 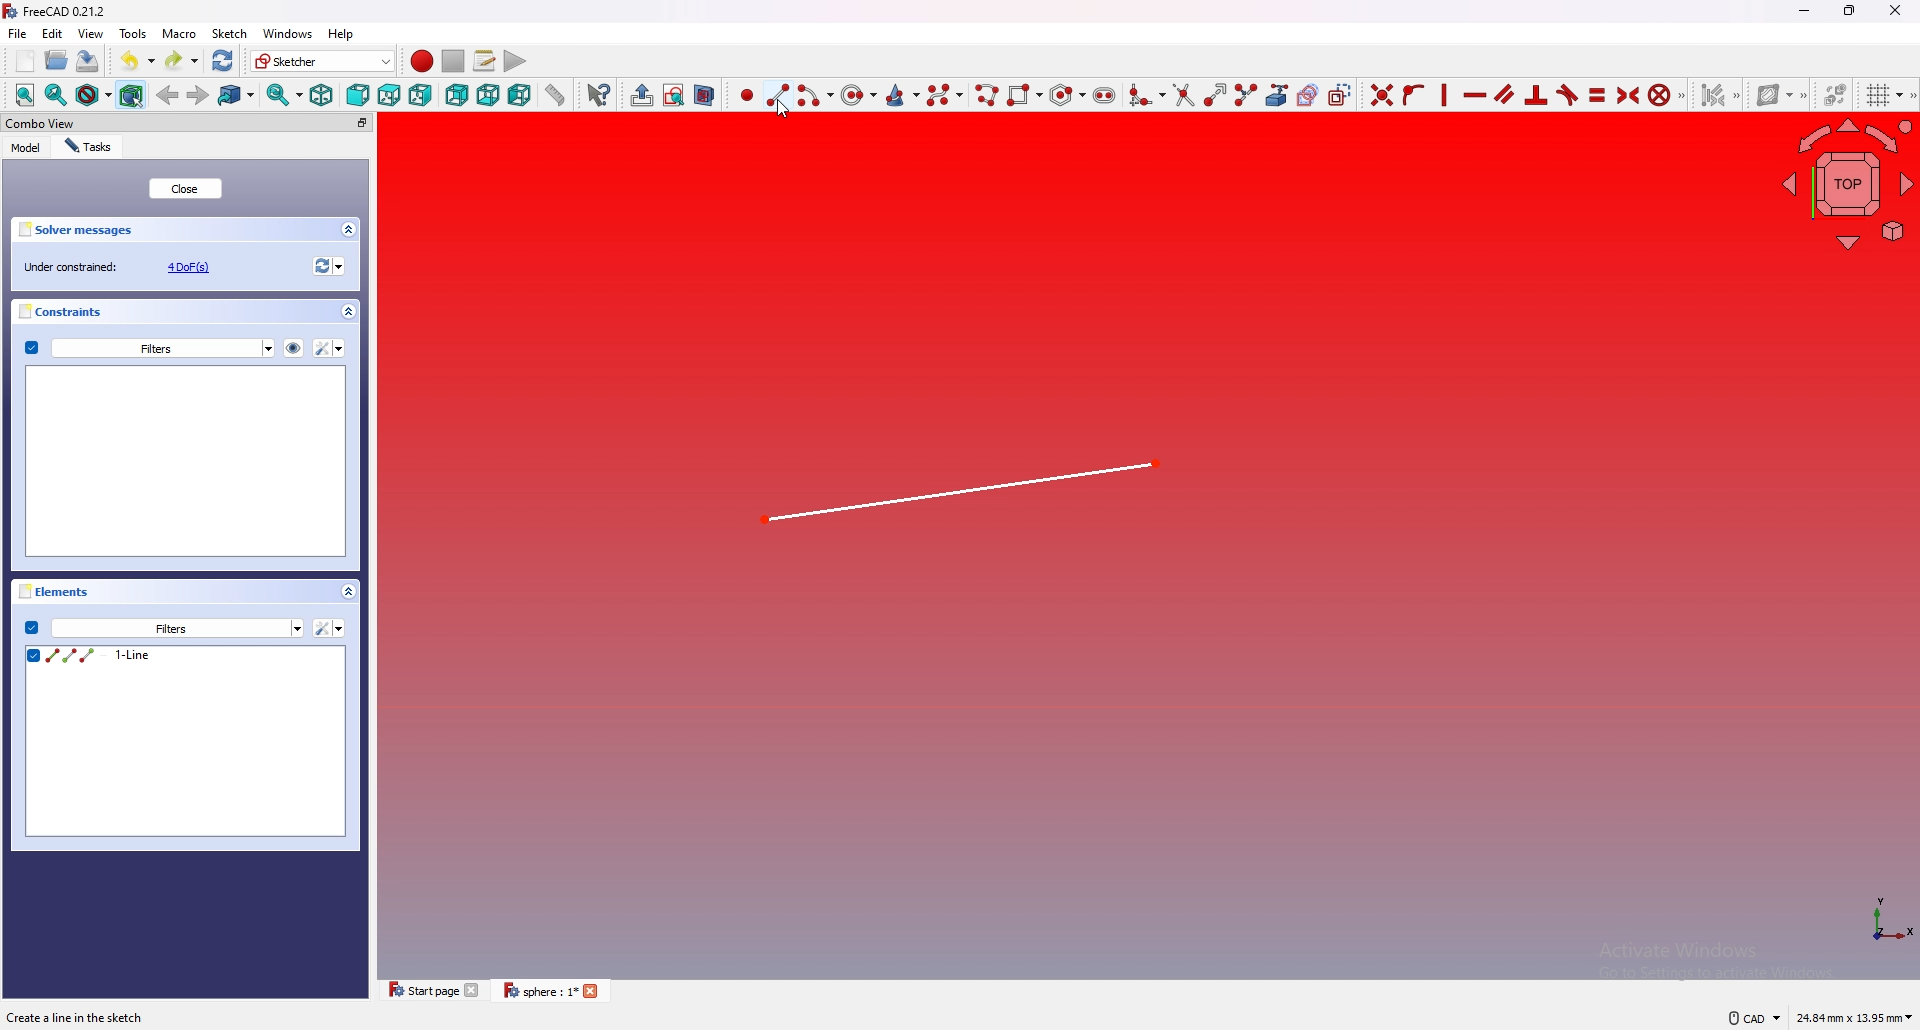 I want to click on T-line, so click(x=187, y=743).